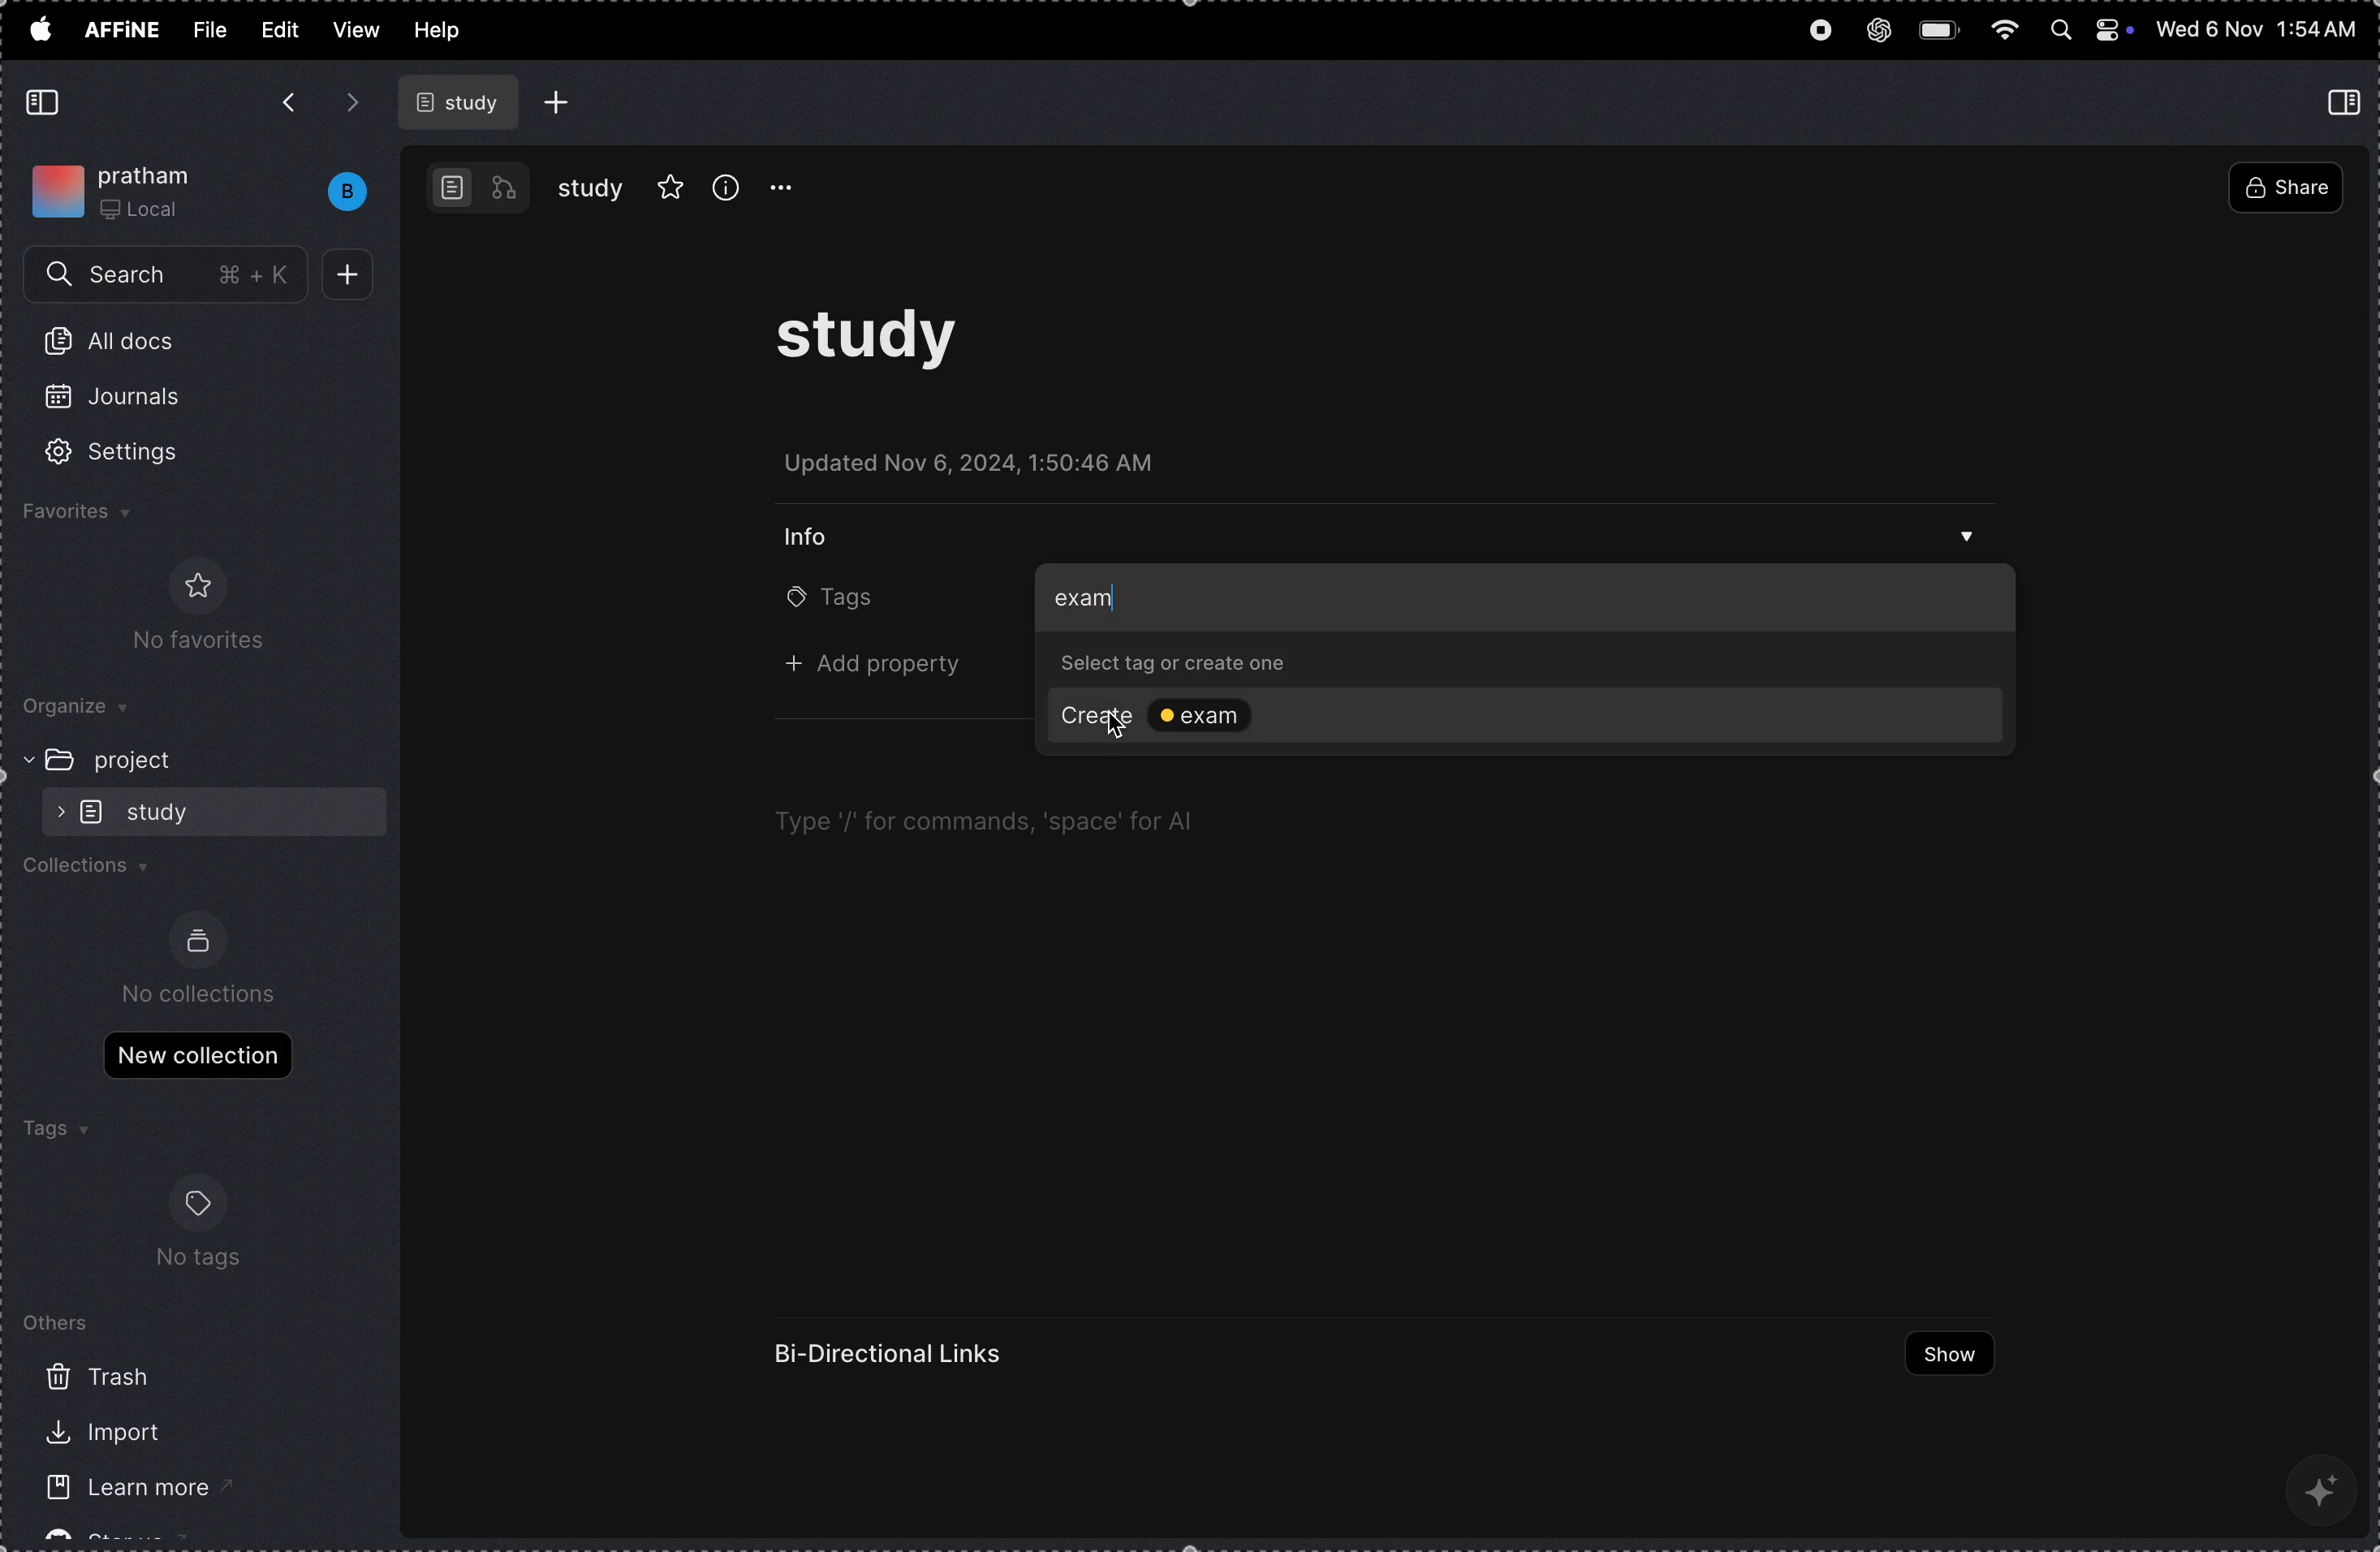  Describe the element at coordinates (287, 105) in the screenshot. I see `backward` at that location.